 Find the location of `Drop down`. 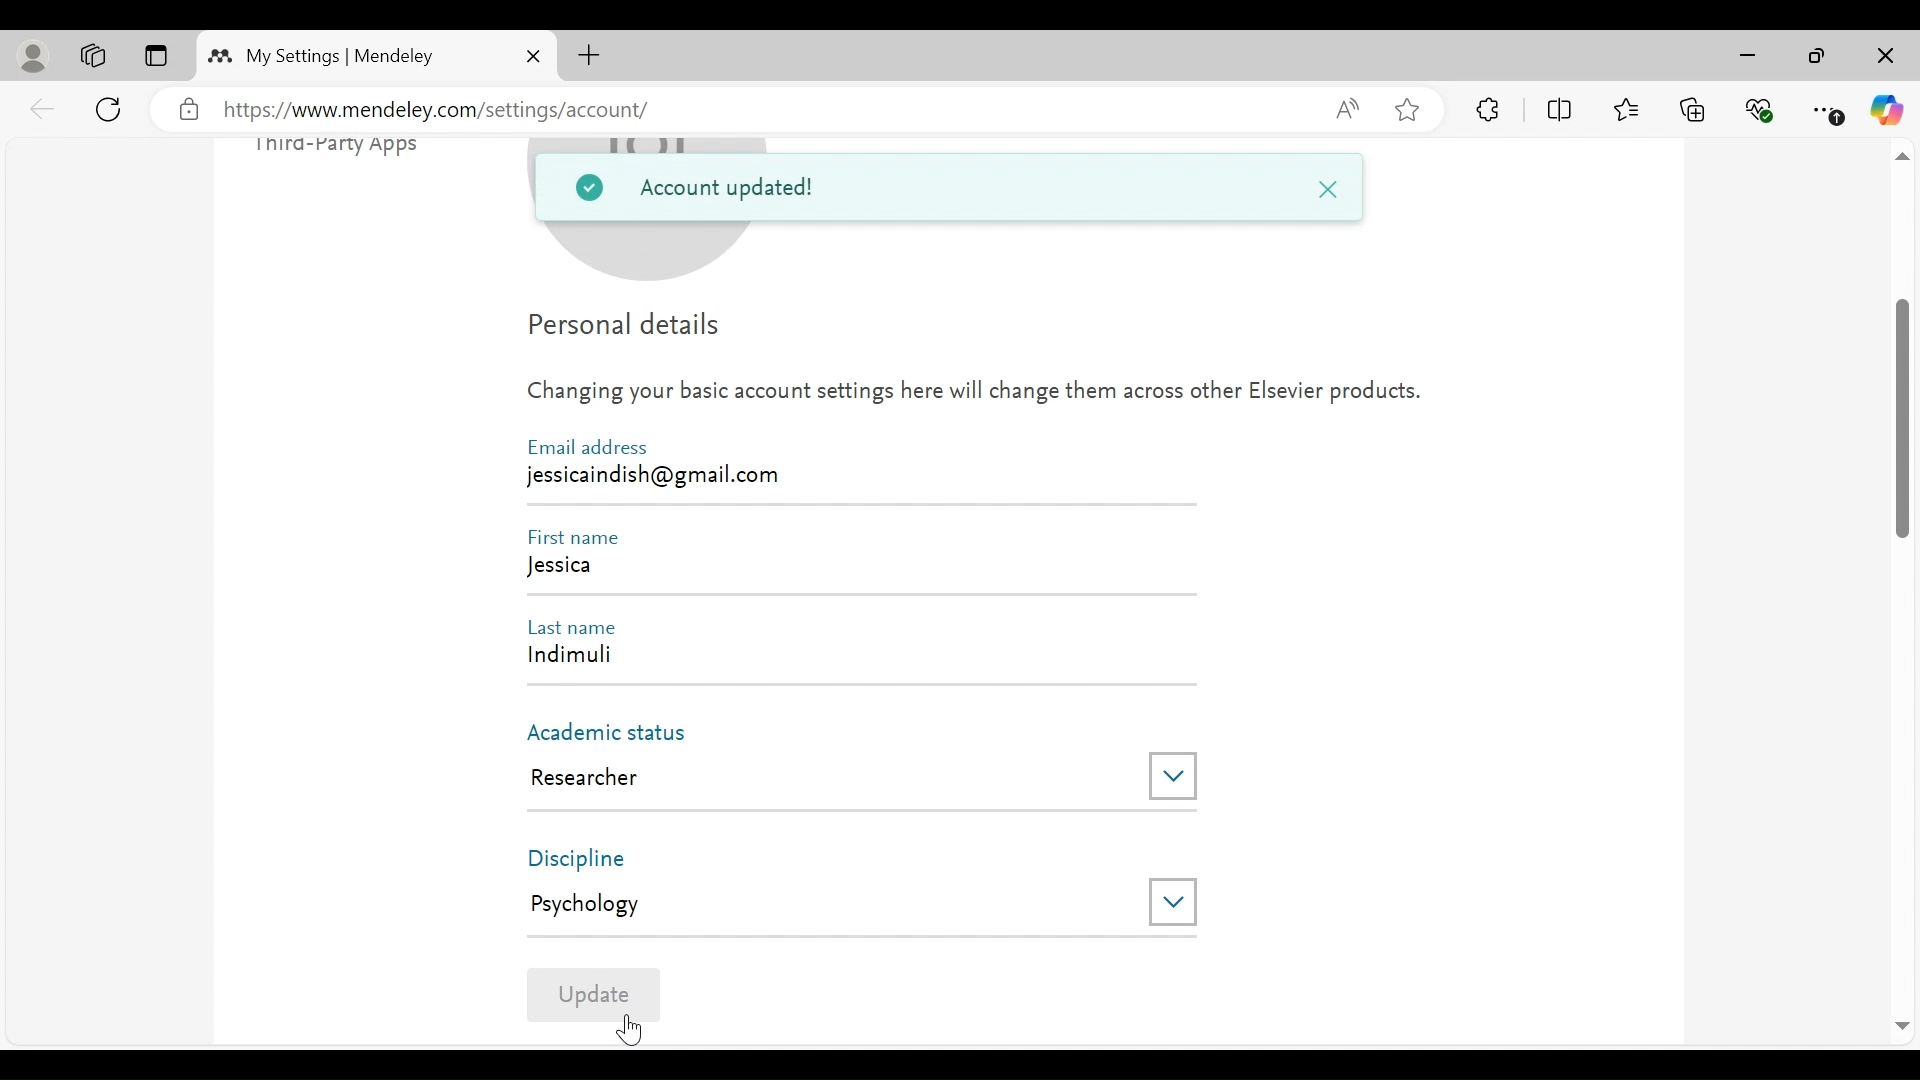

Drop down is located at coordinates (1172, 900).